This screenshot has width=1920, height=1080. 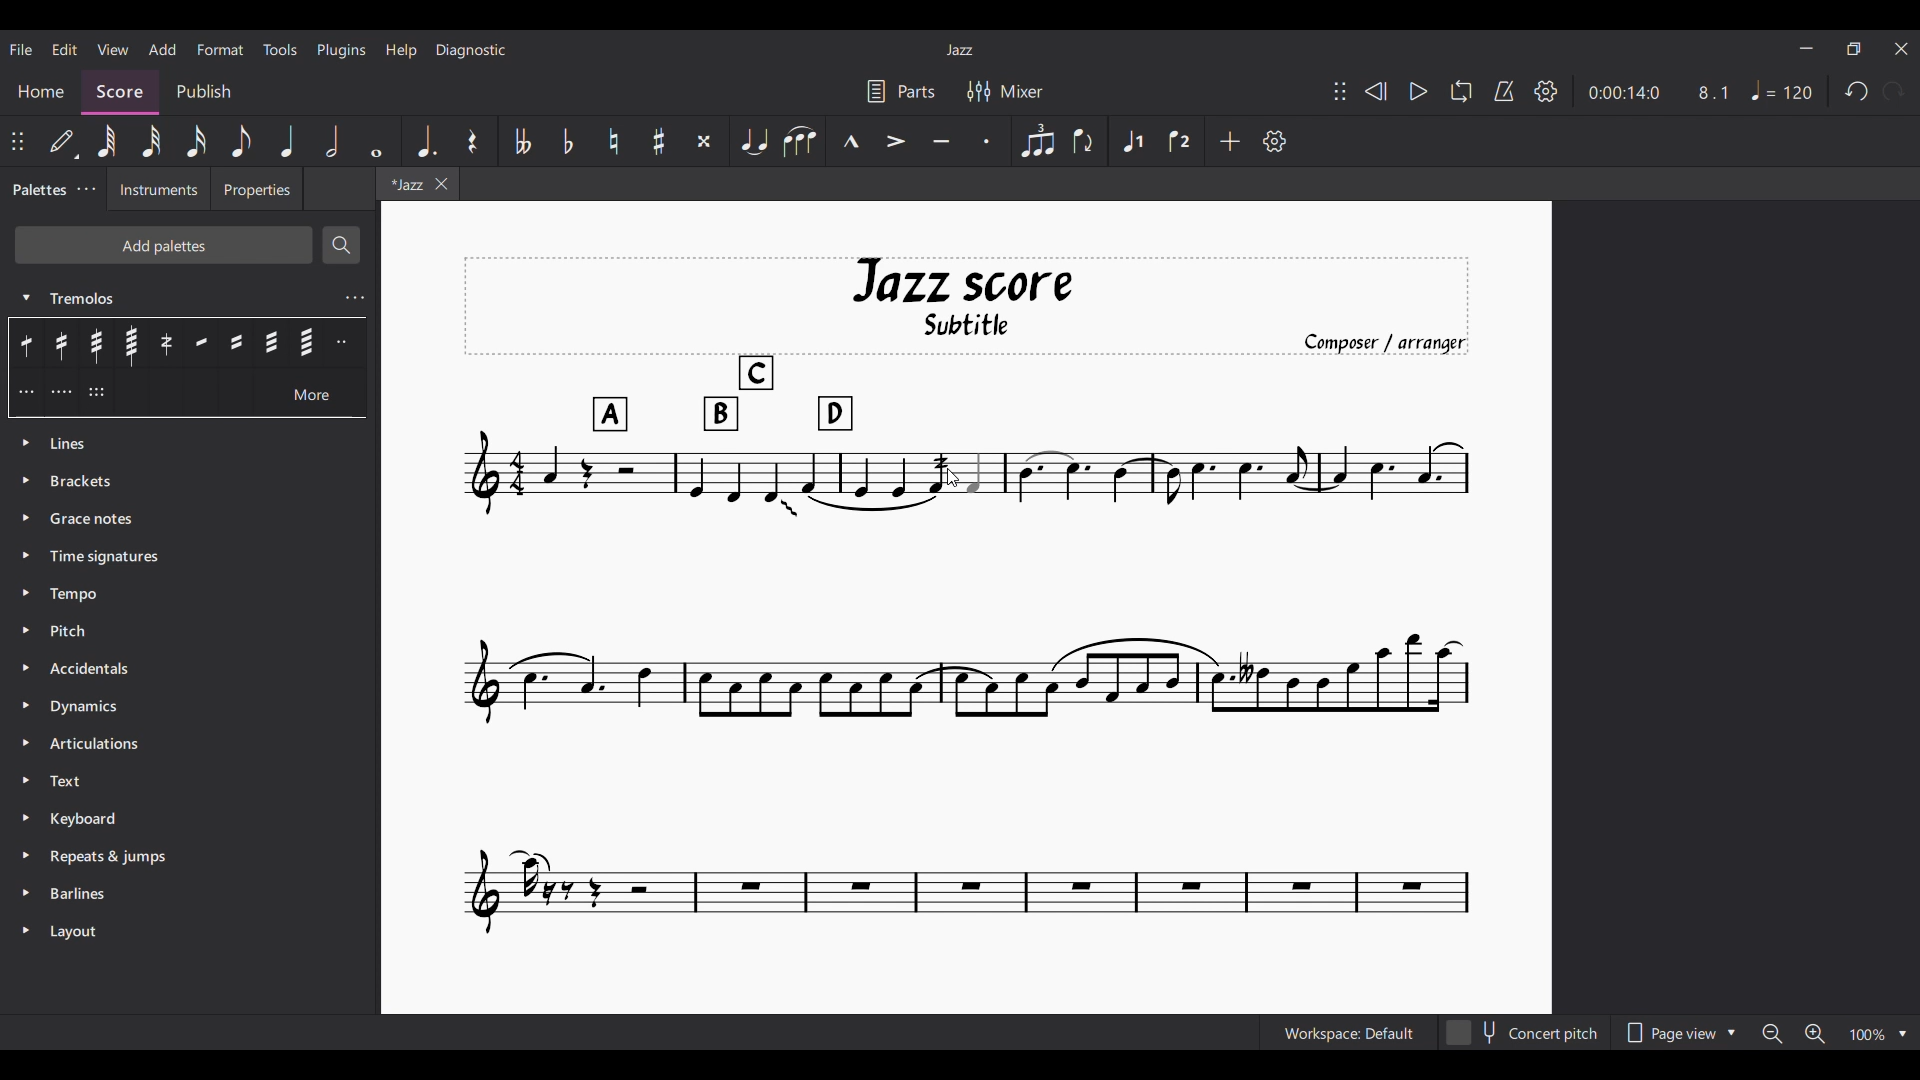 What do you see at coordinates (1902, 48) in the screenshot?
I see `Close interface` at bounding box center [1902, 48].